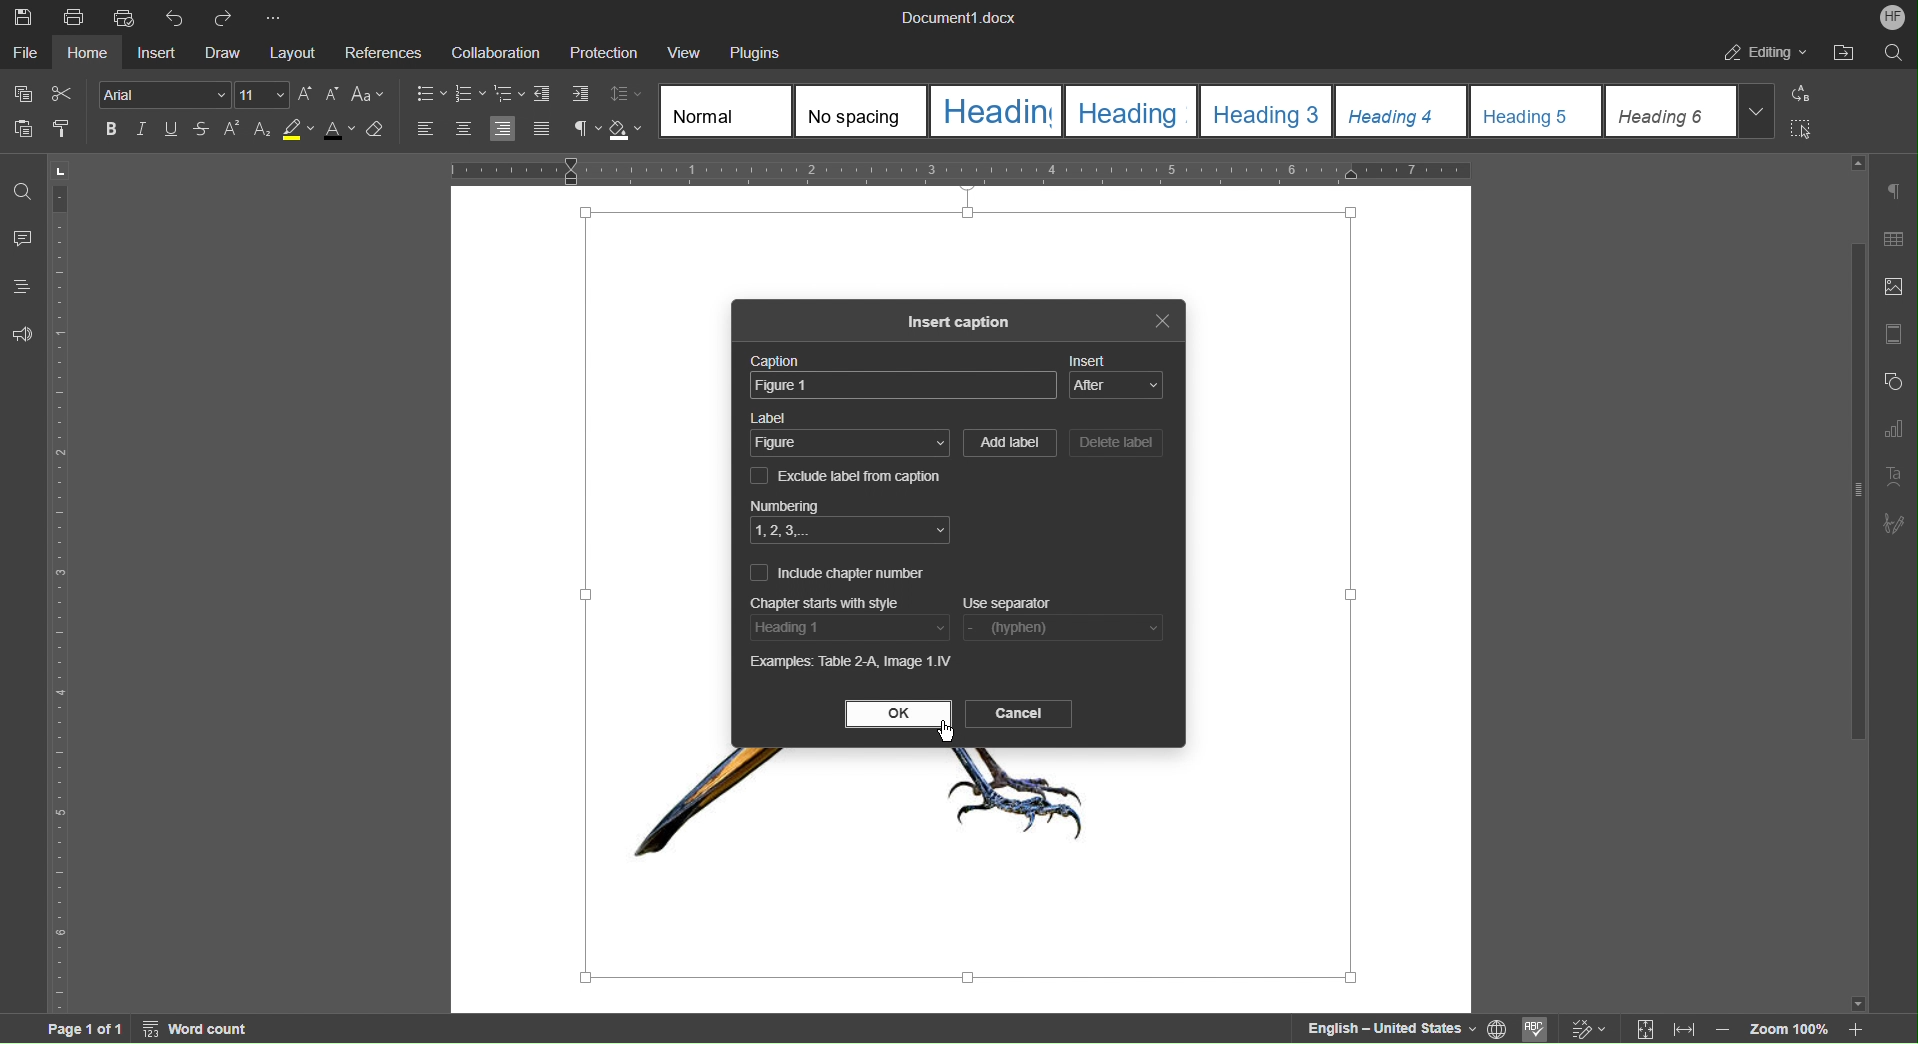  I want to click on Heading 3, so click(1266, 110).